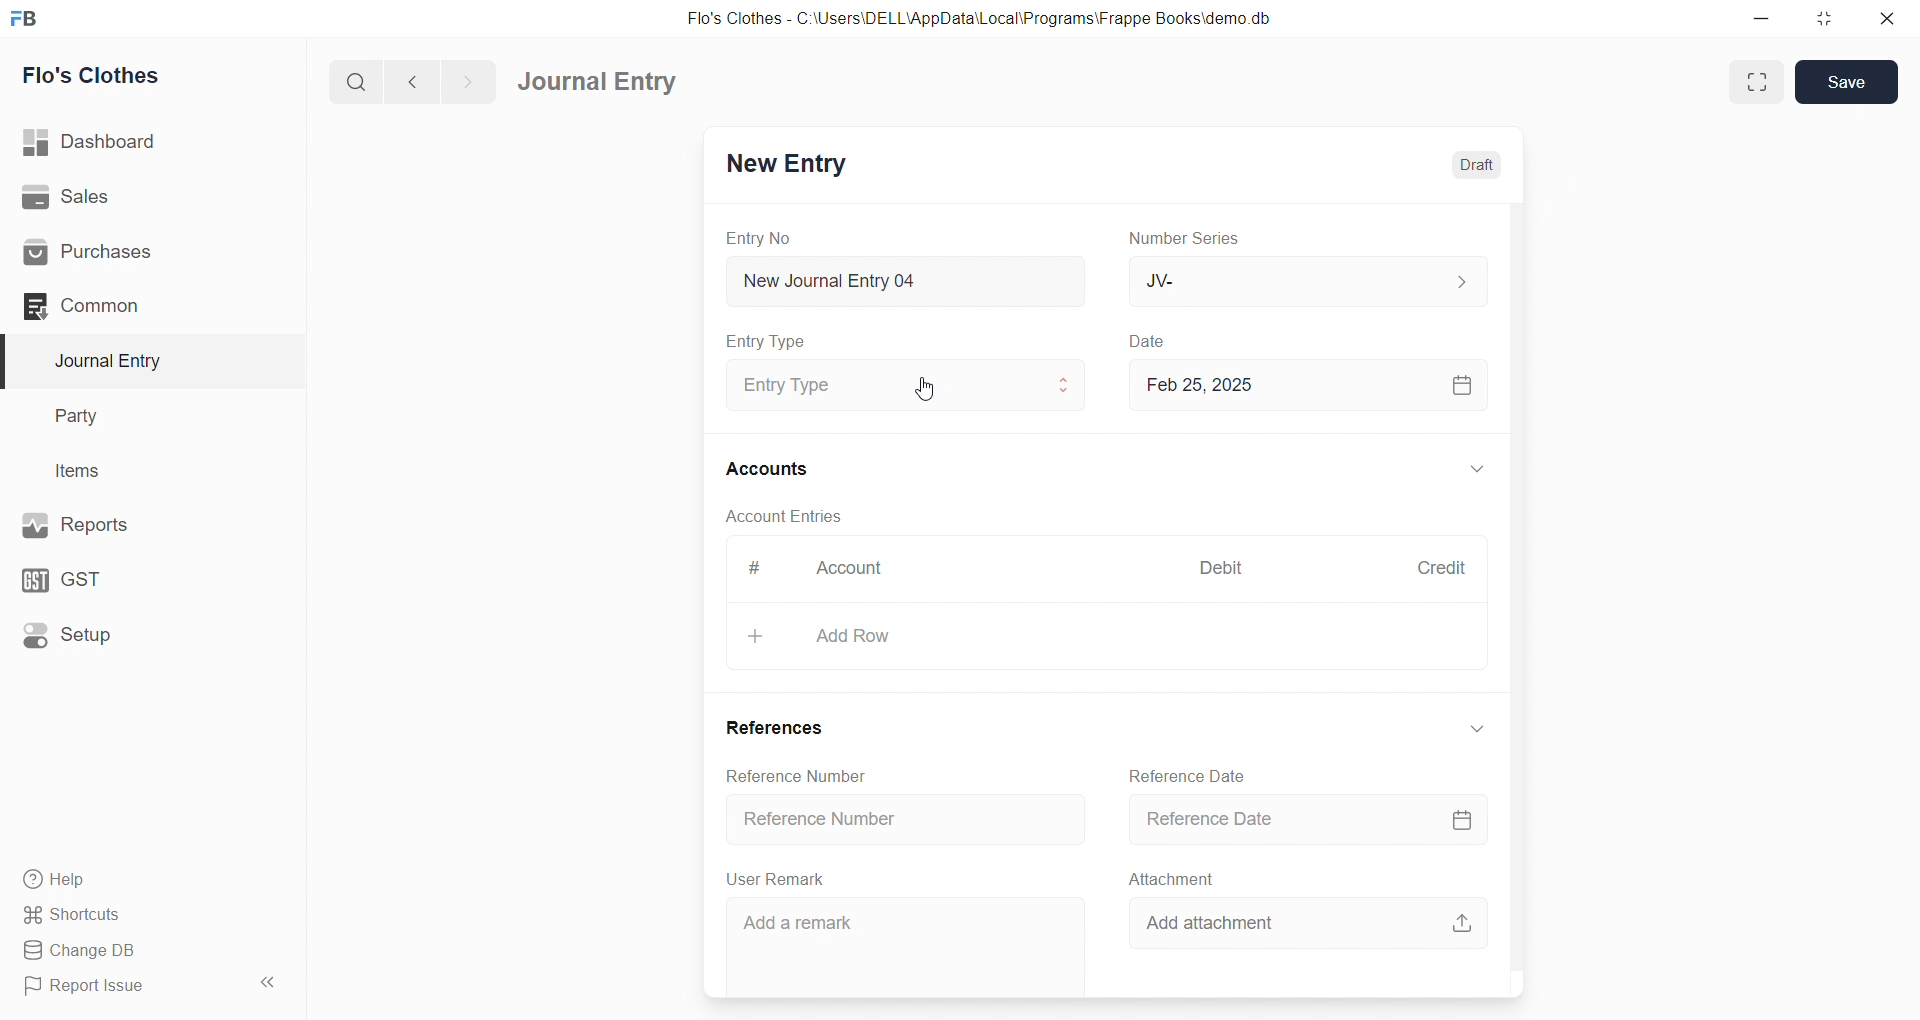 This screenshot has width=1920, height=1020. Describe the element at coordinates (782, 515) in the screenshot. I see `Account Entries` at that location.